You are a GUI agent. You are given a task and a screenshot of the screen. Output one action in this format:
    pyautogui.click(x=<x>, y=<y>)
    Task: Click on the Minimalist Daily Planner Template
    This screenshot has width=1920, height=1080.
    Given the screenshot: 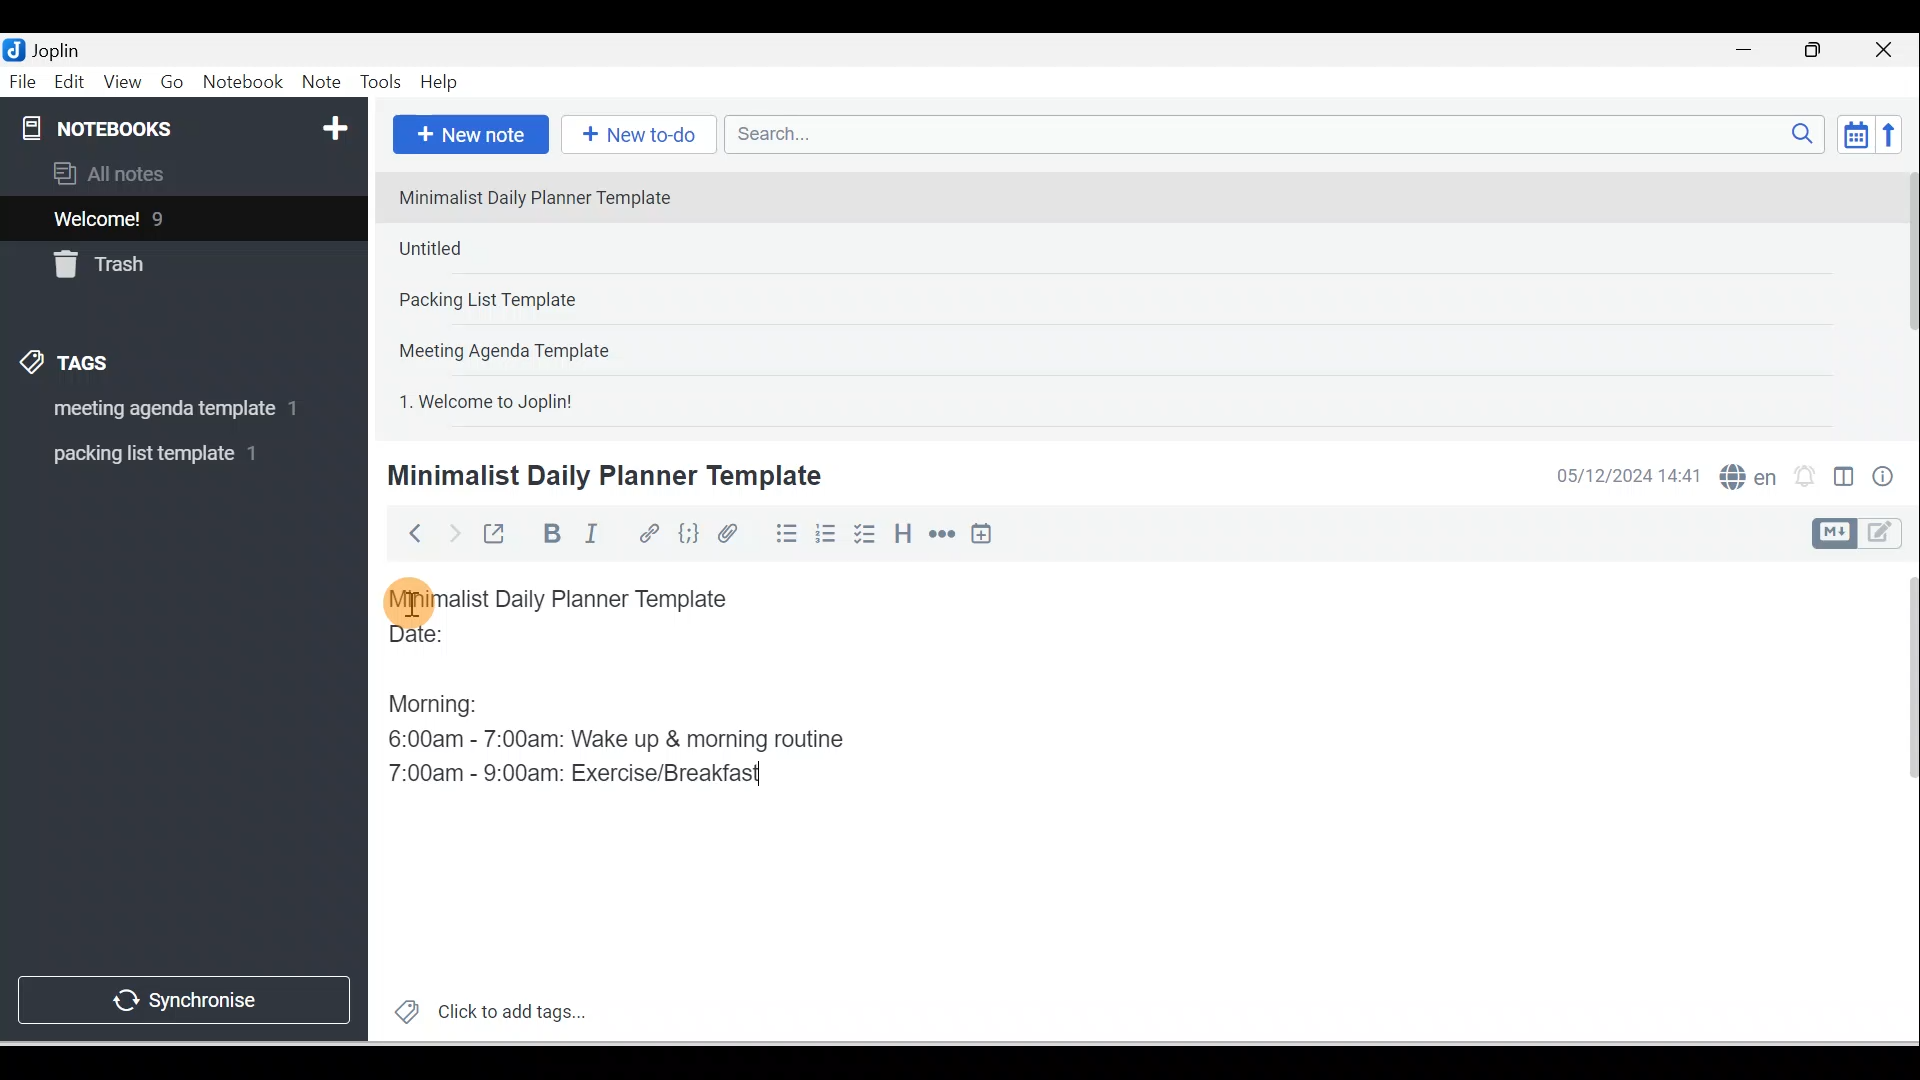 What is the action you would take?
    pyautogui.click(x=601, y=476)
    